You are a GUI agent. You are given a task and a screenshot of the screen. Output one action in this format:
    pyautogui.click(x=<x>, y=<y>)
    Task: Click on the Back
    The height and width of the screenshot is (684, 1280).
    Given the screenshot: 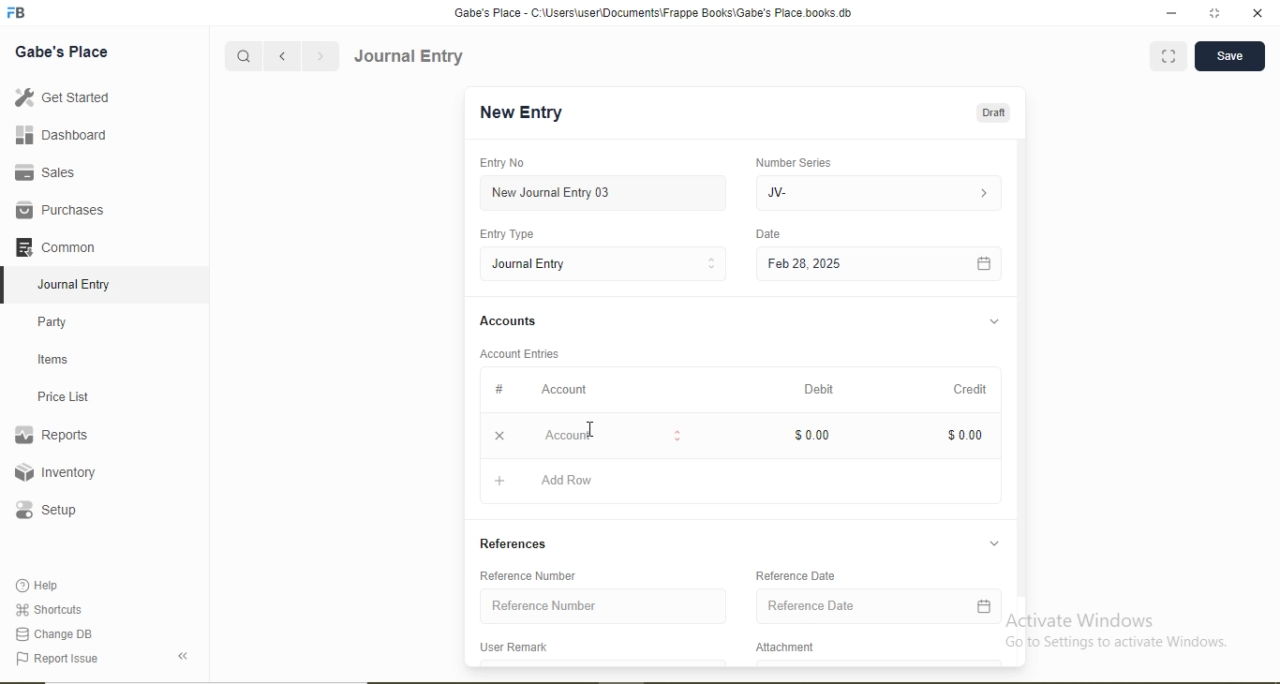 What is the action you would take?
    pyautogui.click(x=182, y=656)
    